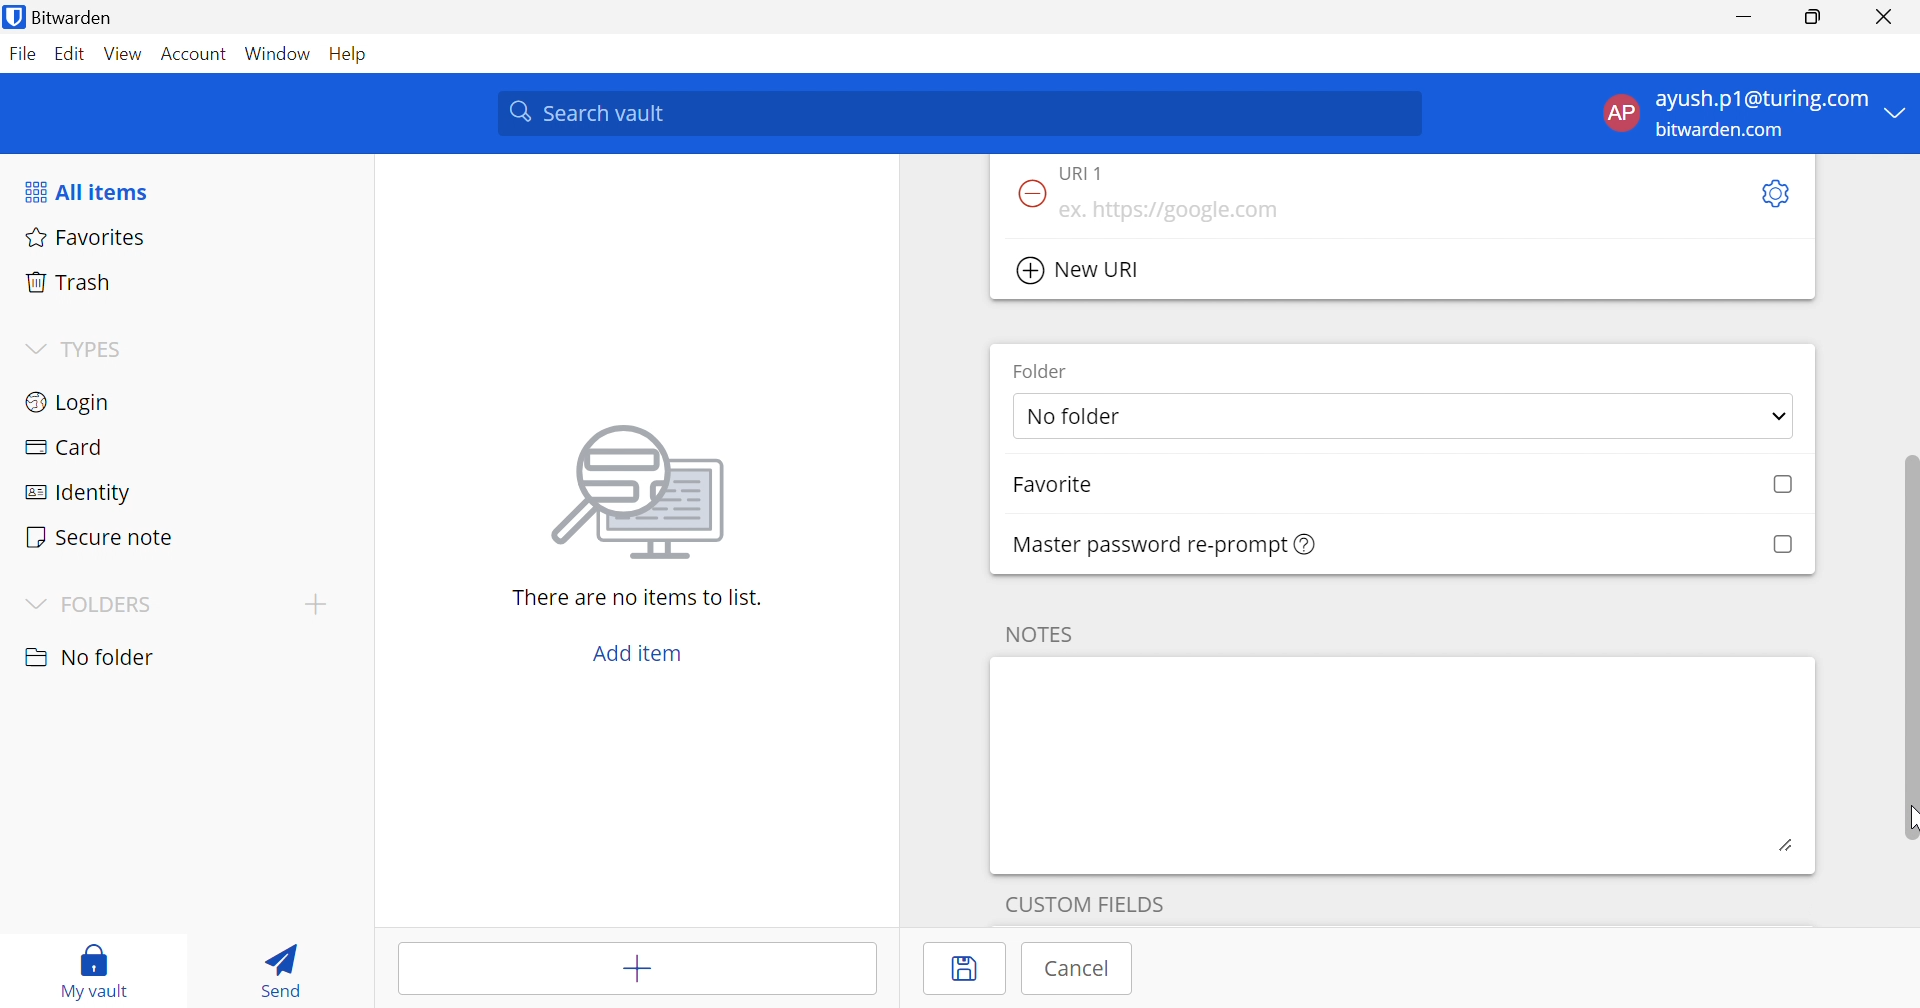 Image resolution: width=1920 pixels, height=1008 pixels. I want to click on Restore Down, so click(1814, 17).